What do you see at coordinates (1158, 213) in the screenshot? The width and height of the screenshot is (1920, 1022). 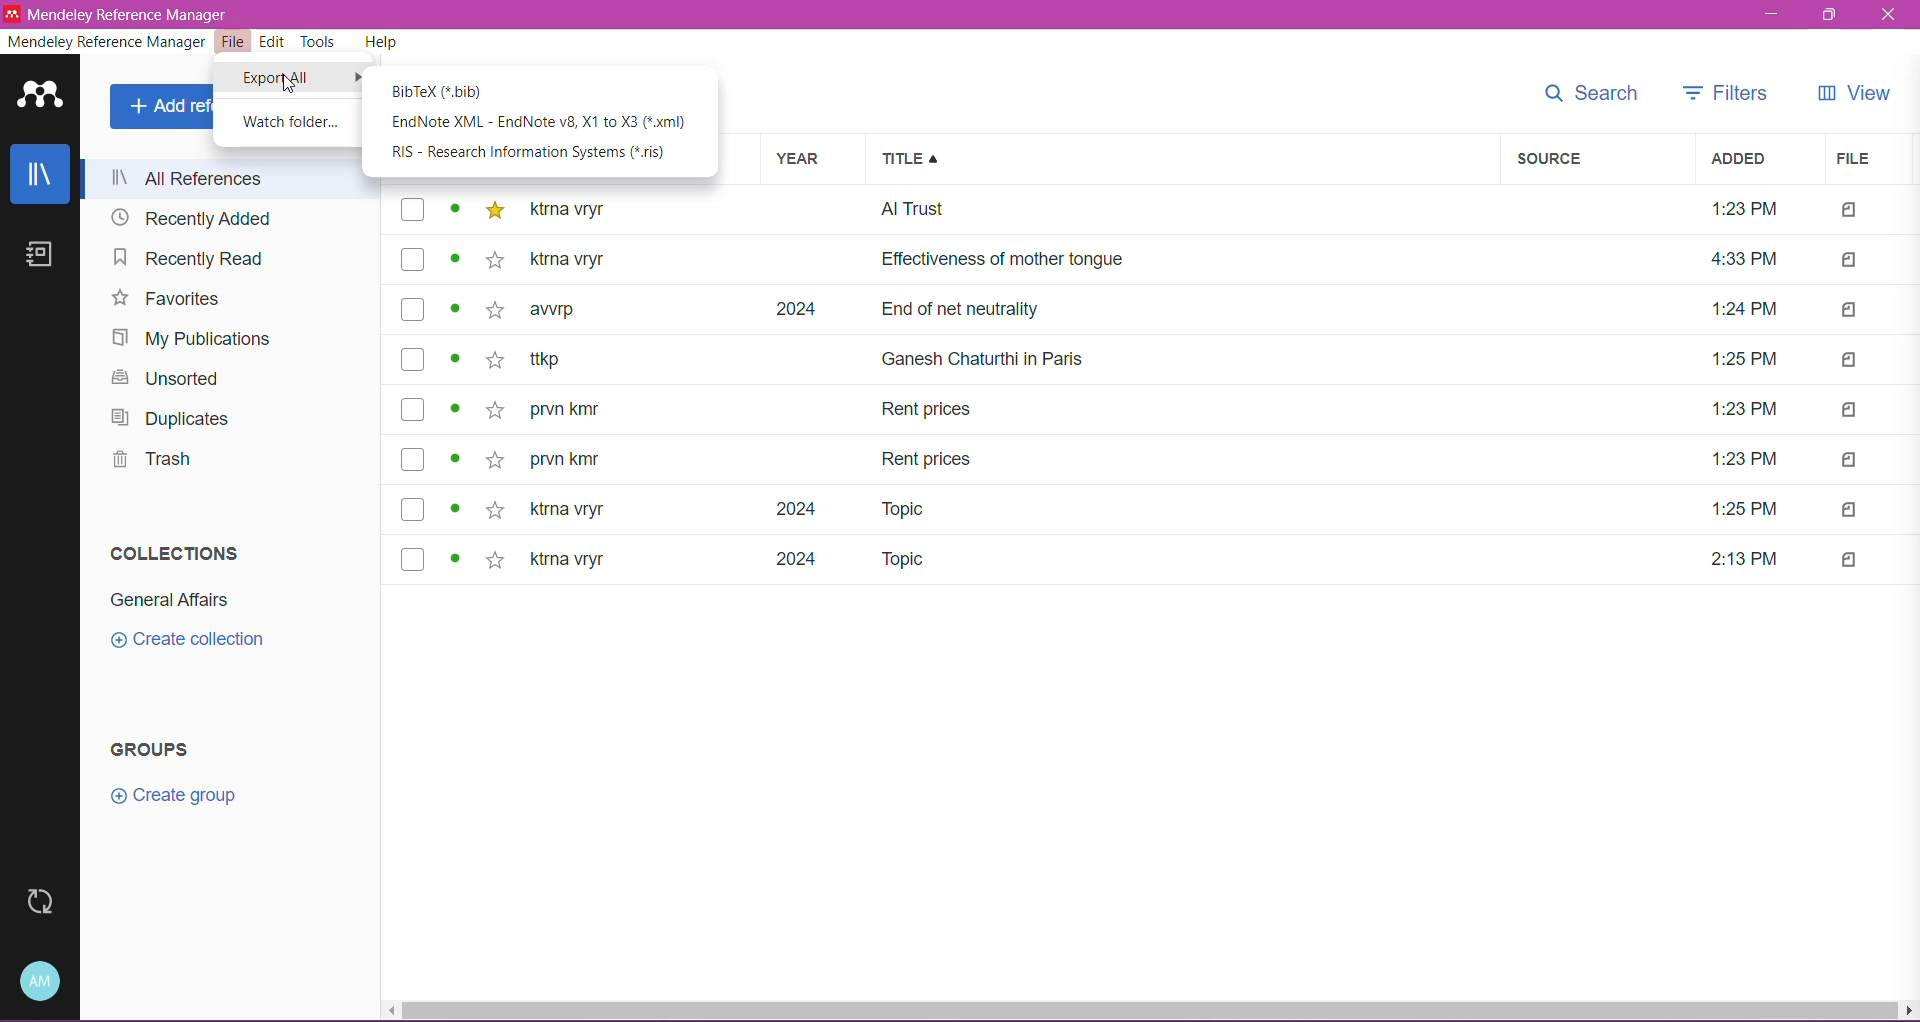 I see `ktrna vryr Al Trust 1:23PM` at bounding box center [1158, 213].